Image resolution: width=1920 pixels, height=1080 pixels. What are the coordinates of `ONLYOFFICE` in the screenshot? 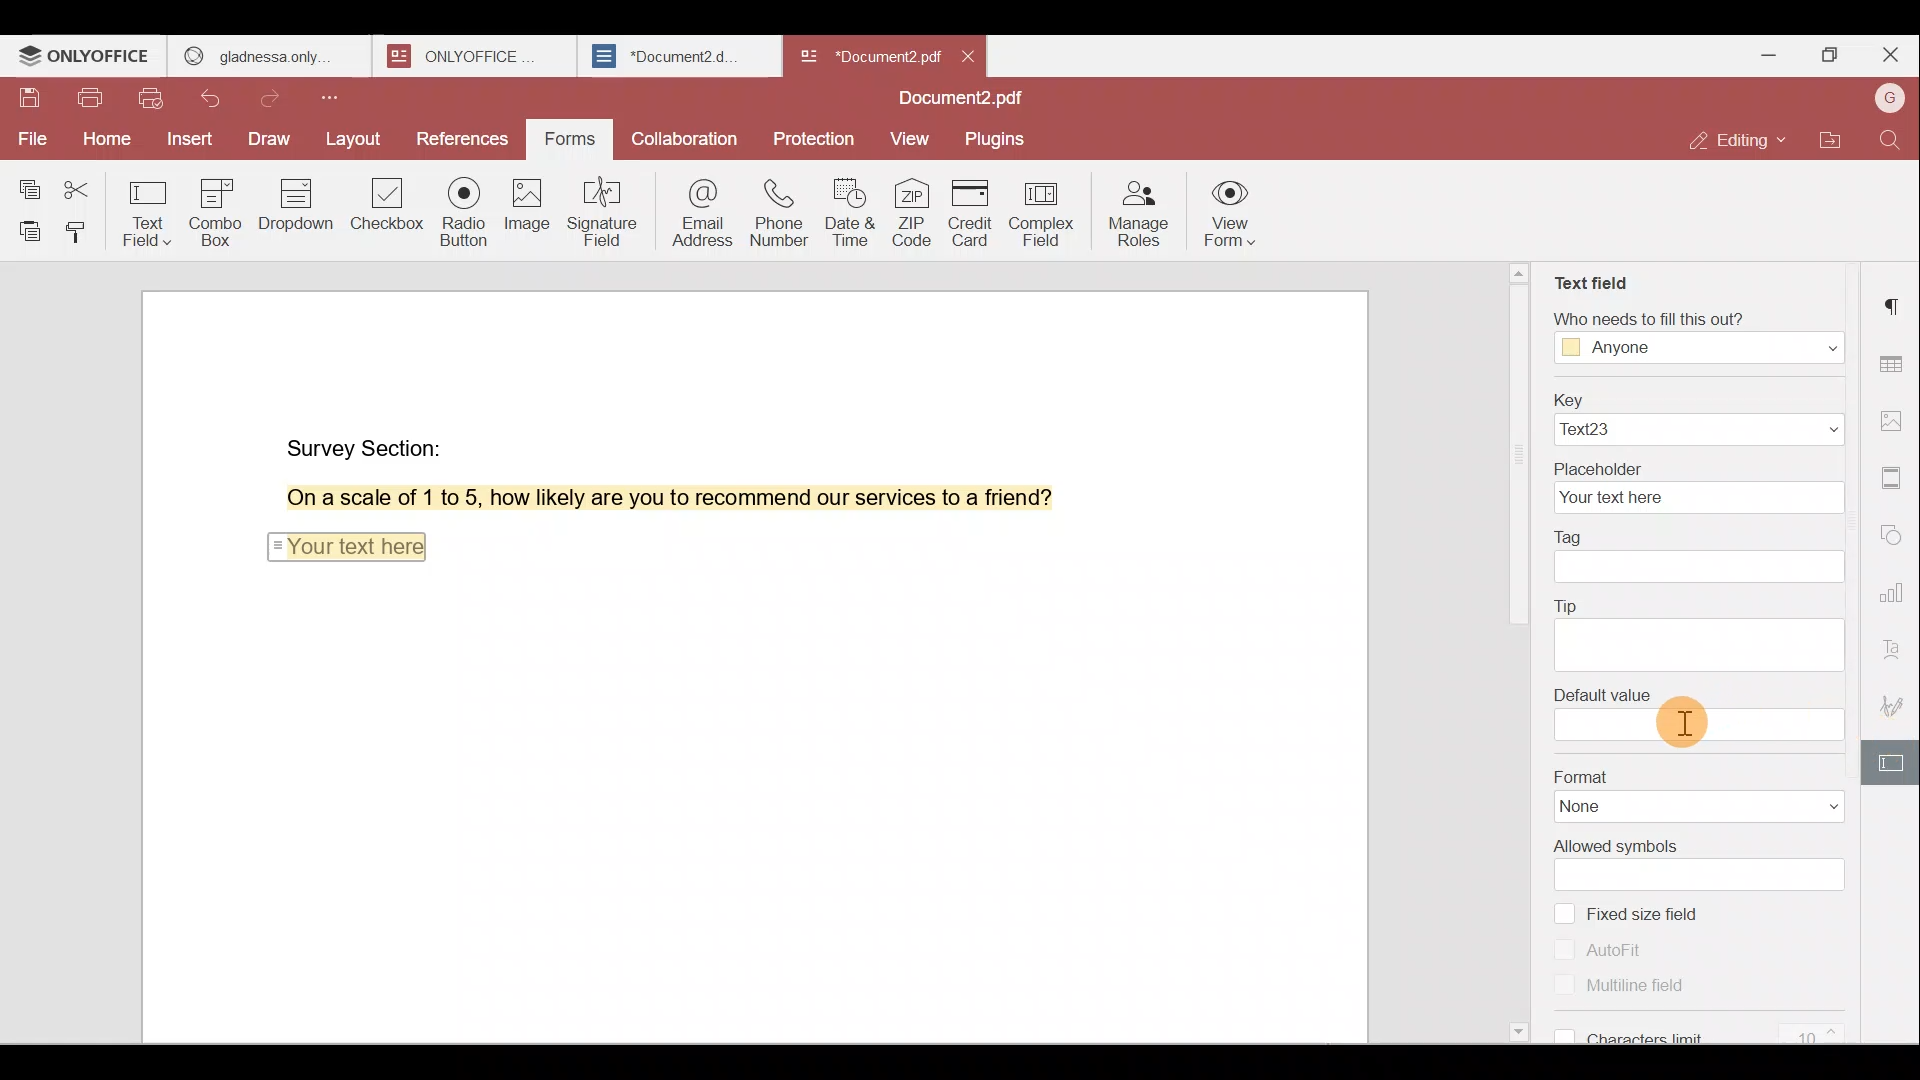 It's located at (478, 56).